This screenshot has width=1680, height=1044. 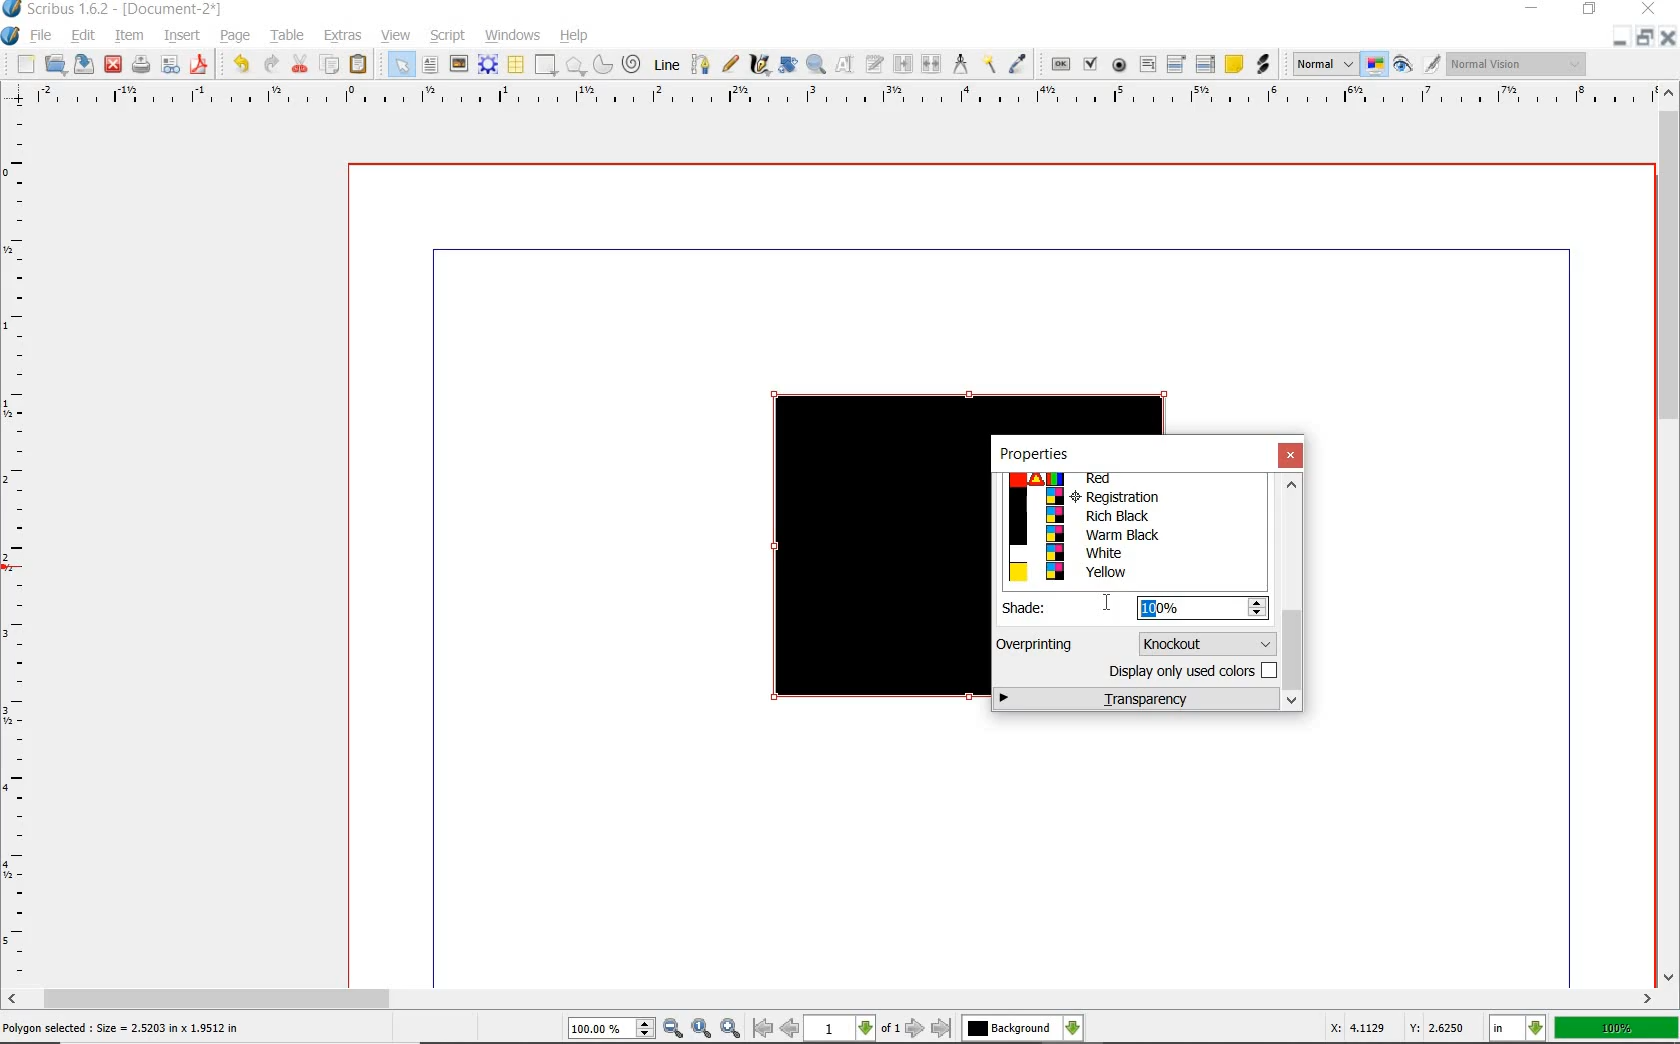 What do you see at coordinates (1234, 64) in the screenshot?
I see `text annotation` at bounding box center [1234, 64].